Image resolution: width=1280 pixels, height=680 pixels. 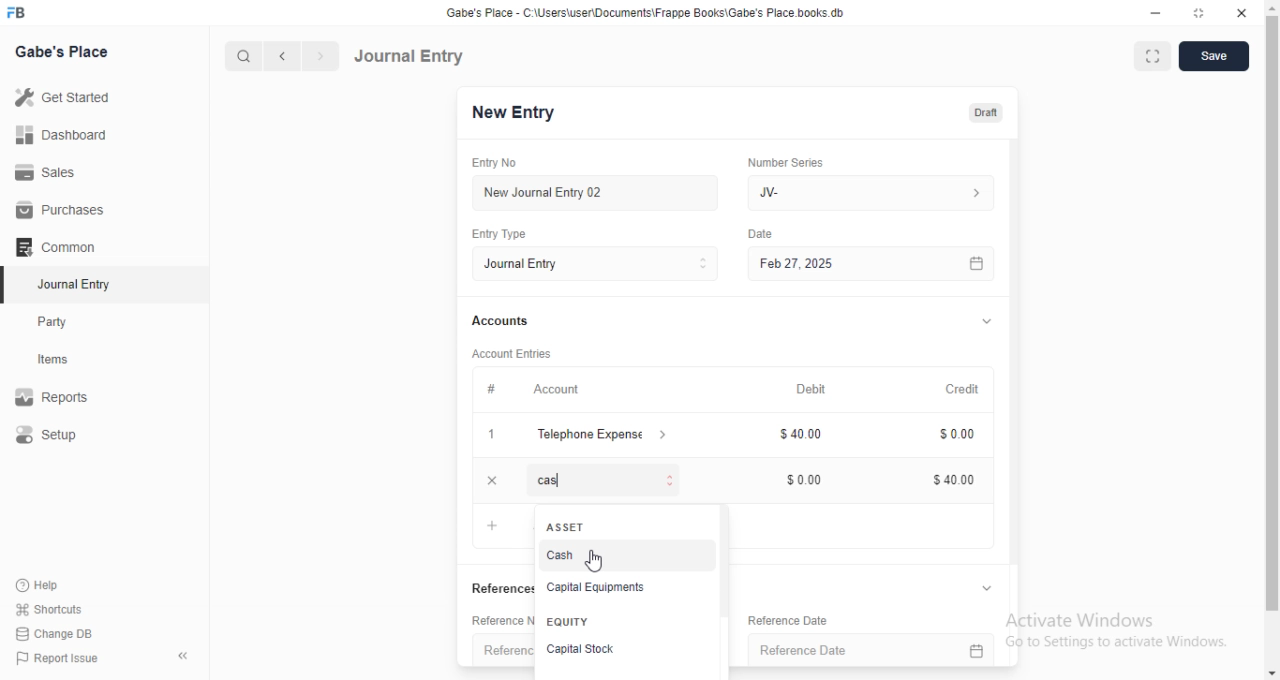 I want to click on Debit, so click(x=819, y=390).